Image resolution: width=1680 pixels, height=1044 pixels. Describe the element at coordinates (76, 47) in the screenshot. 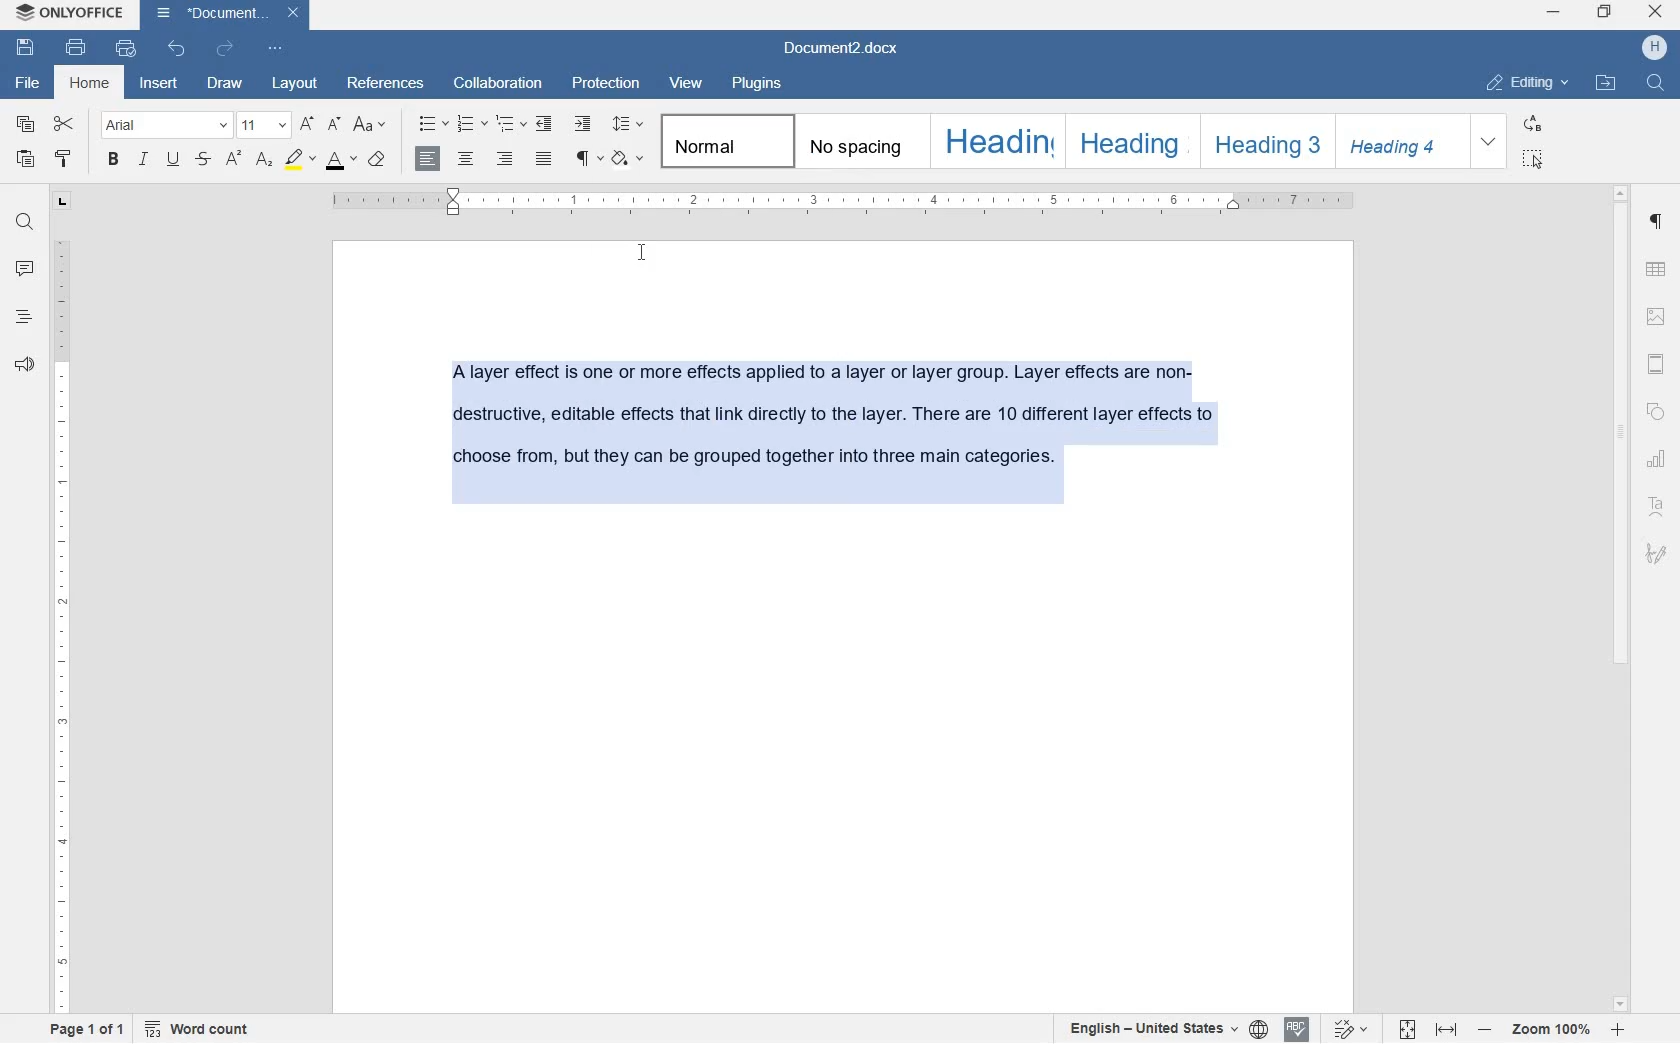

I see `print` at that location.